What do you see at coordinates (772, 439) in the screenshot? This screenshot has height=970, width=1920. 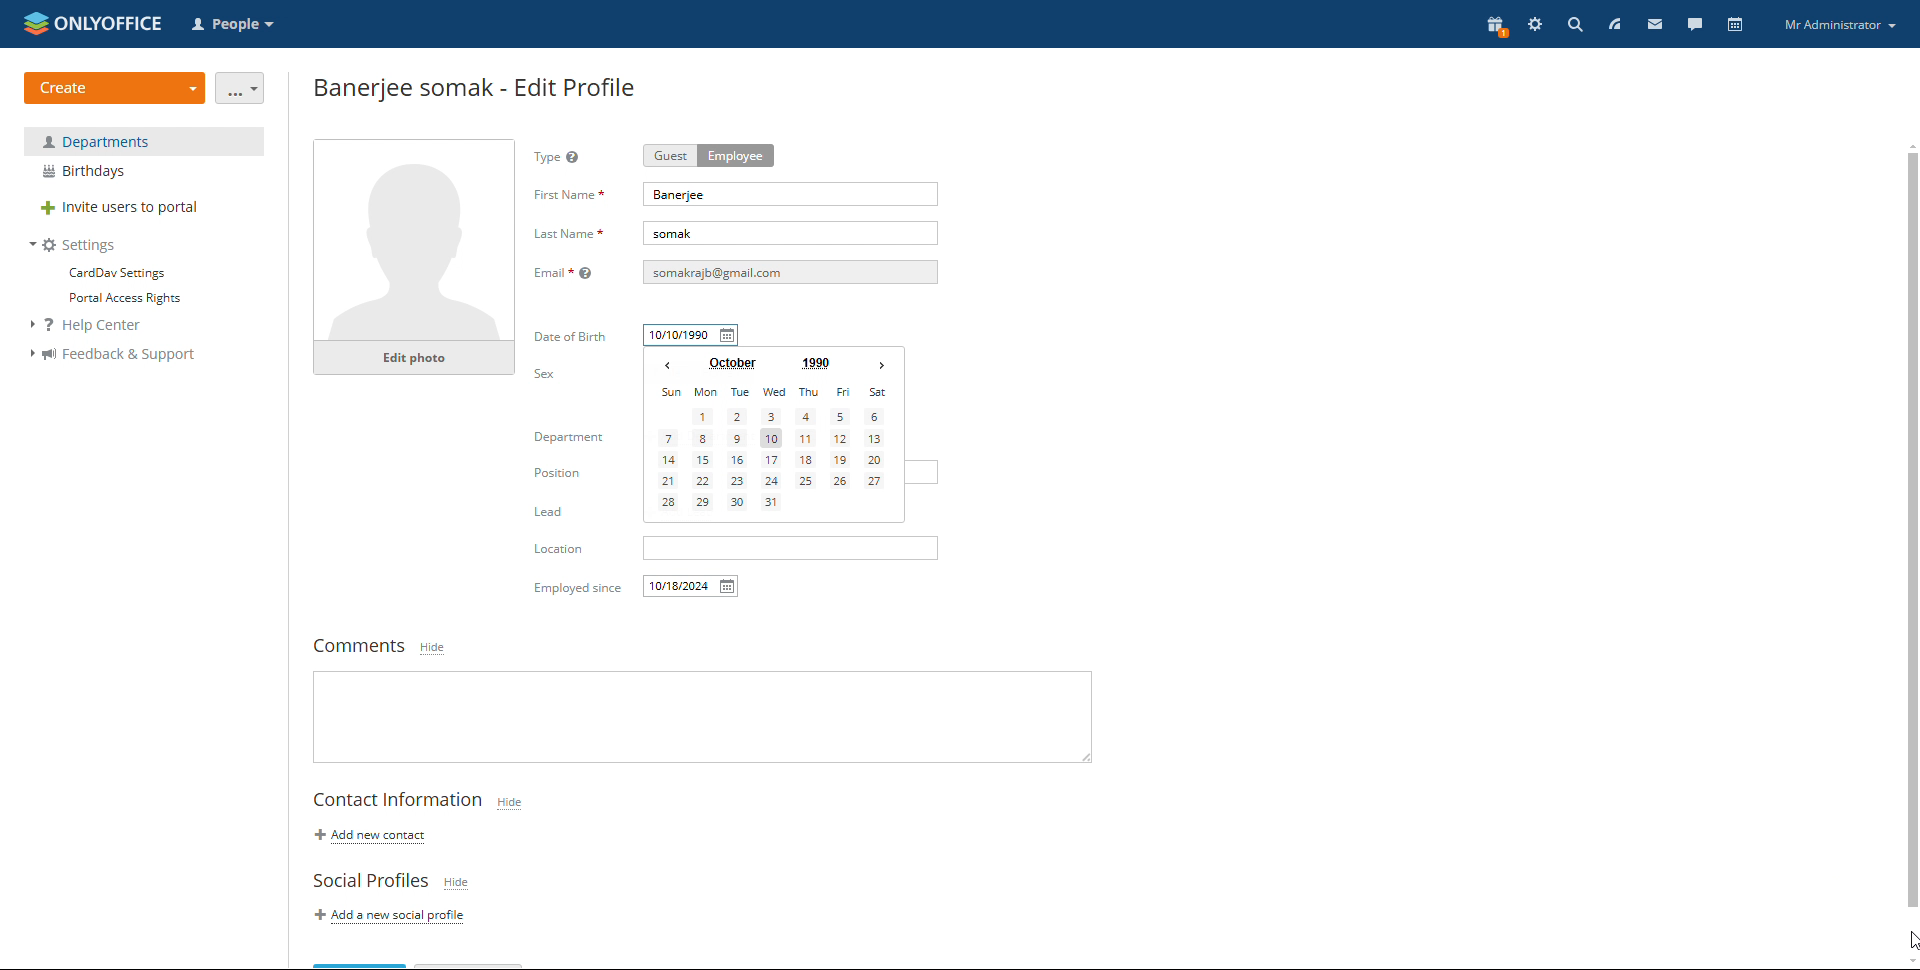 I see `date selected` at bounding box center [772, 439].